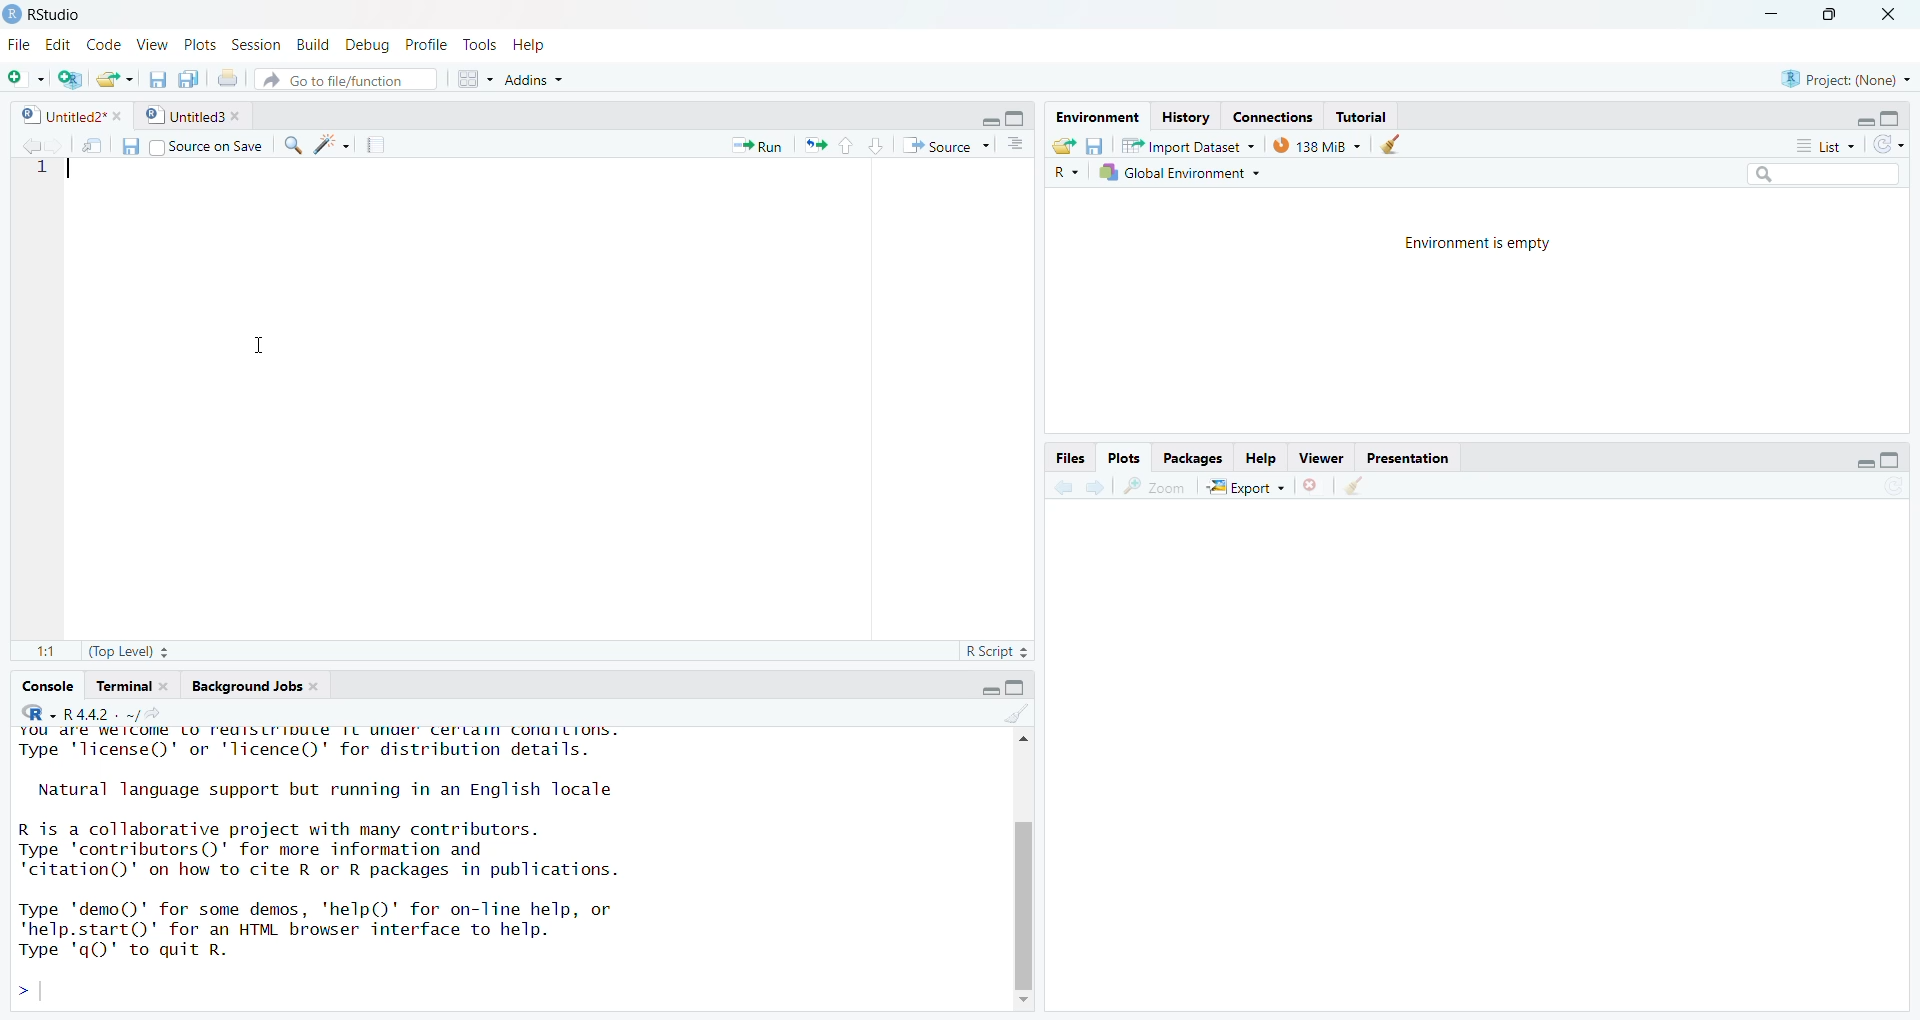 The width and height of the screenshot is (1920, 1020). Describe the element at coordinates (1065, 173) in the screenshot. I see `R~` at that location.